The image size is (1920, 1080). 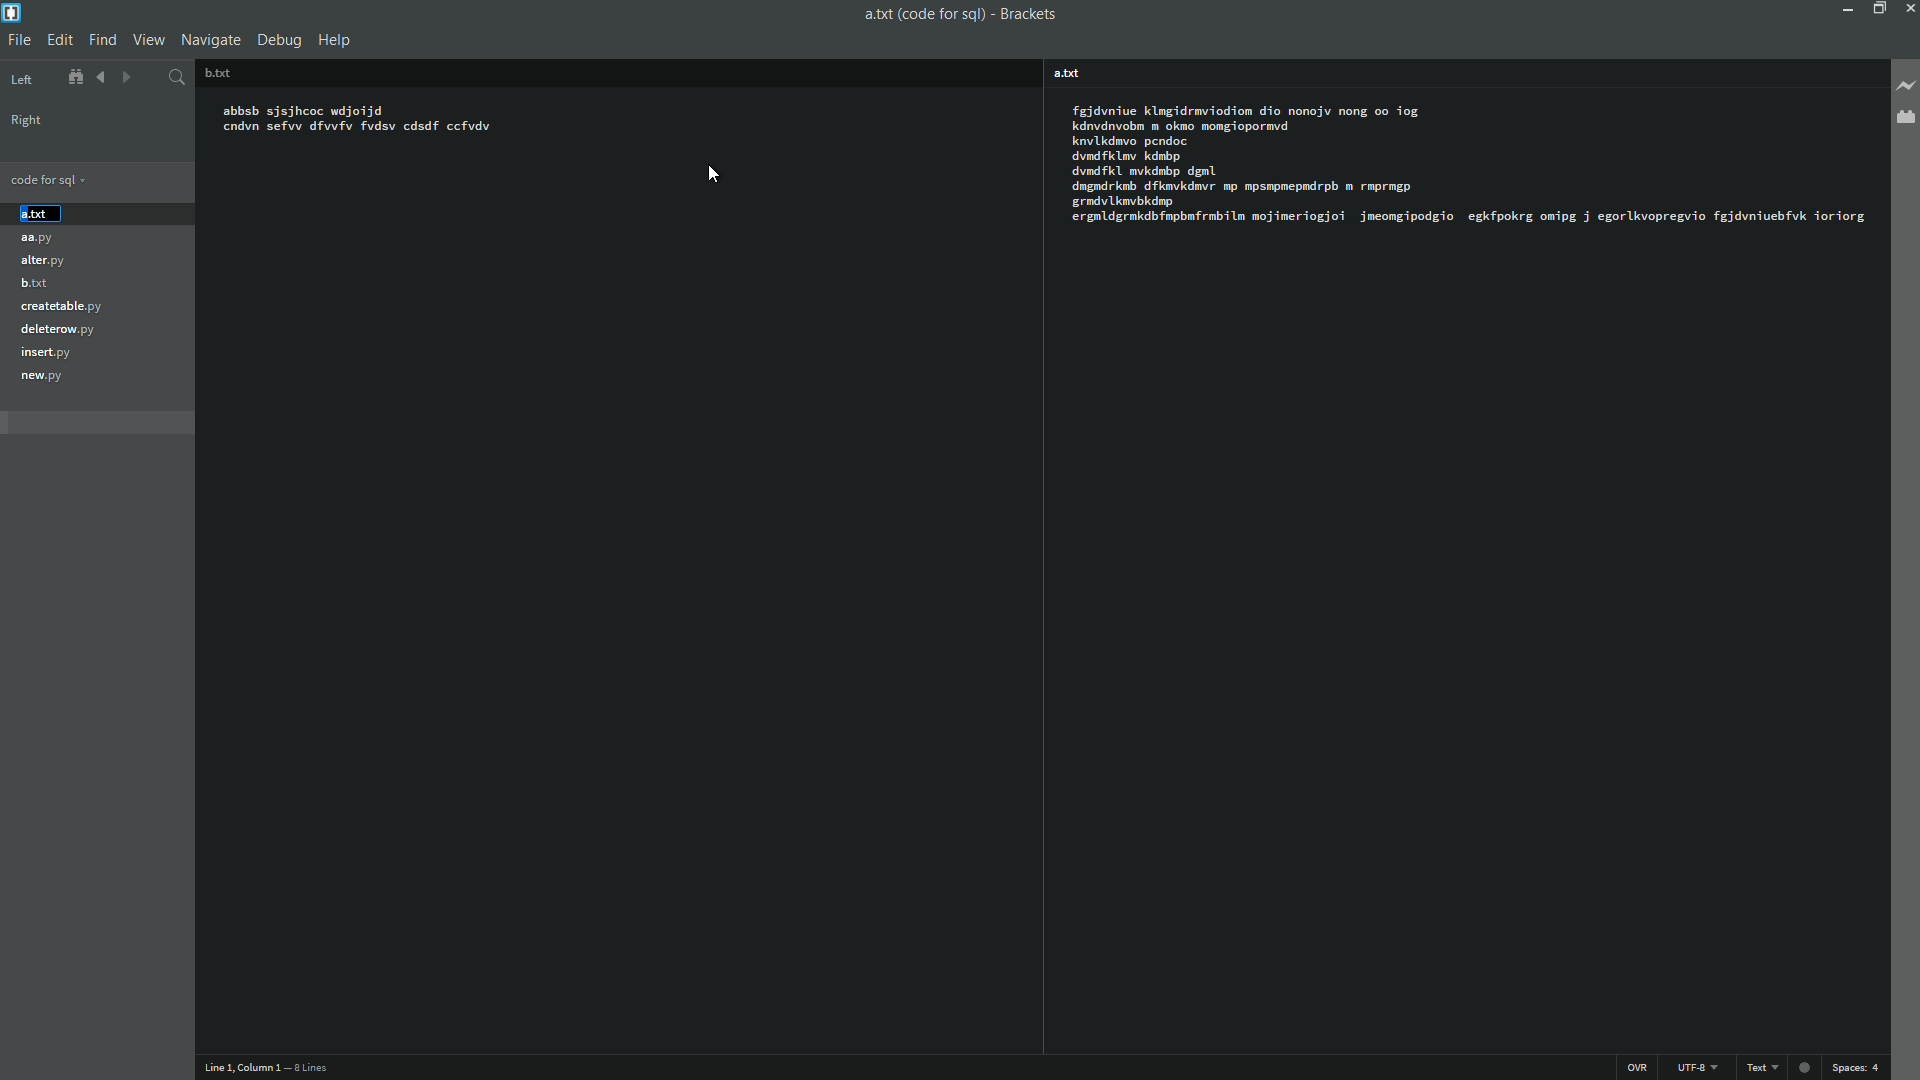 What do you see at coordinates (59, 40) in the screenshot?
I see `edit menu` at bounding box center [59, 40].